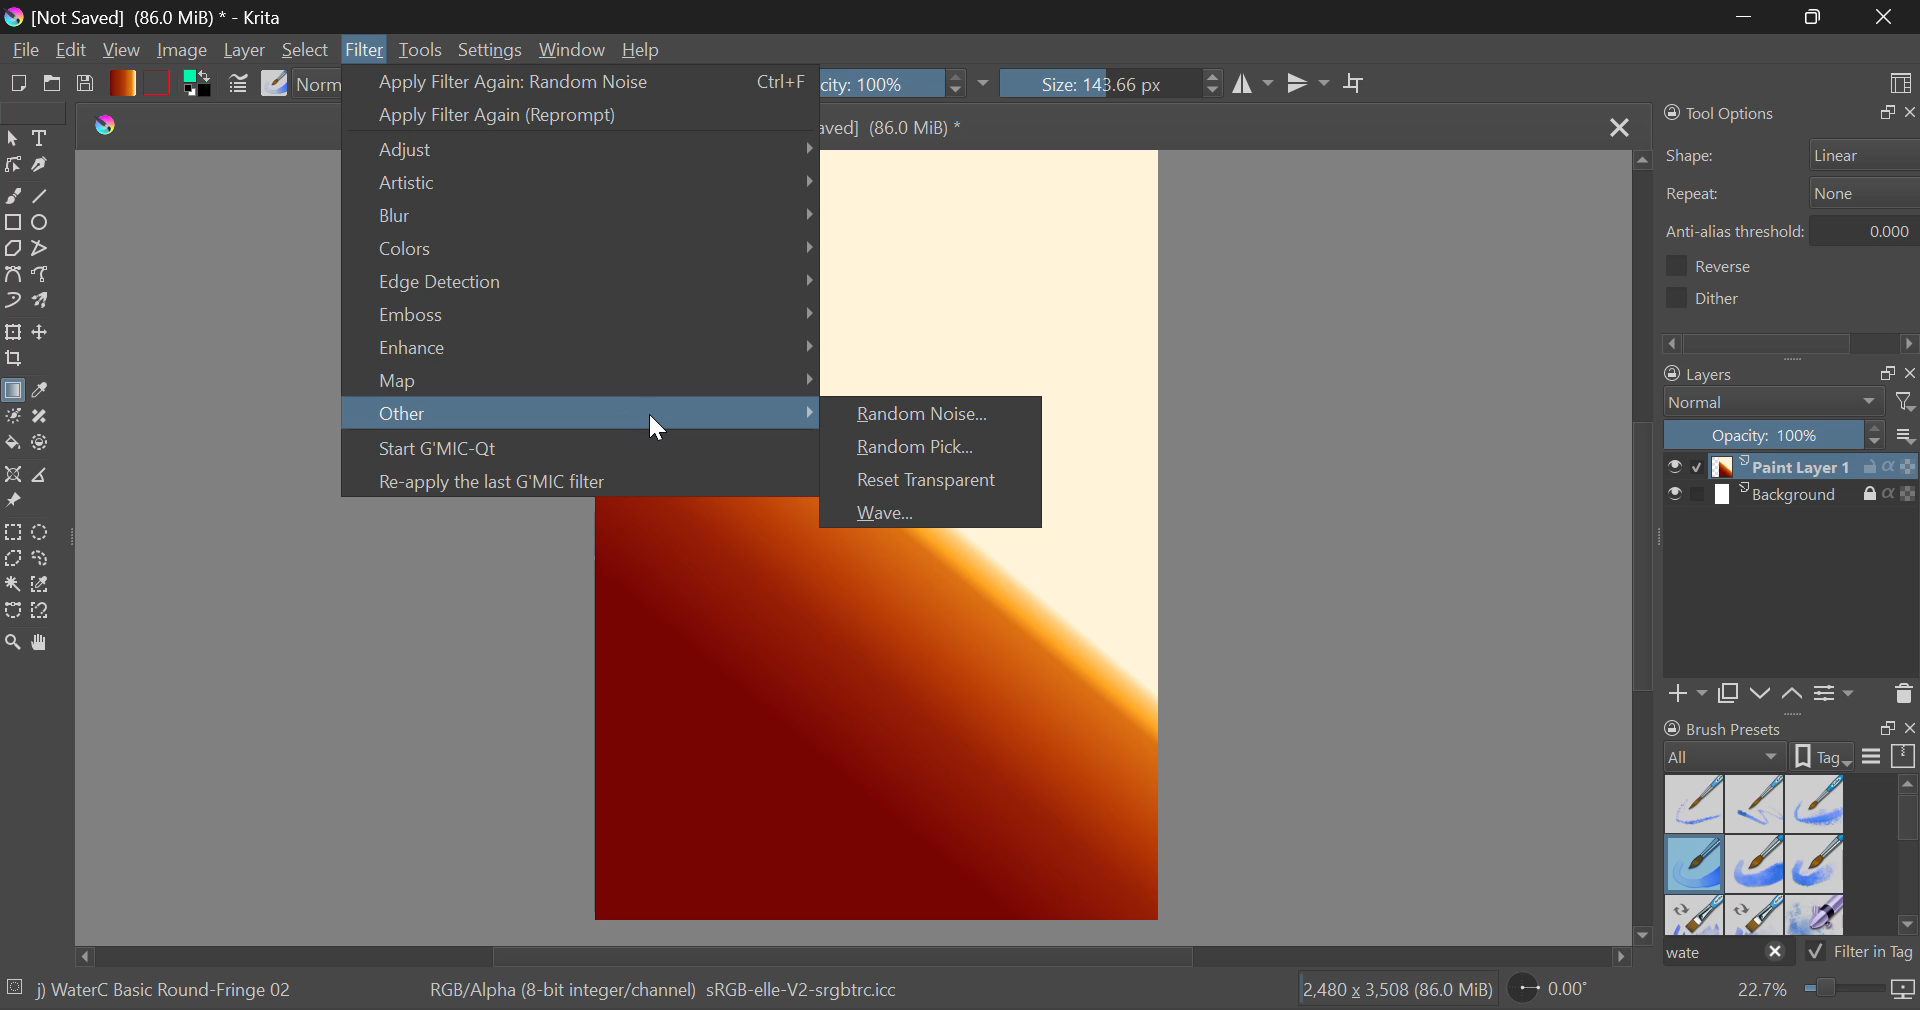 This screenshot has height=1010, width=1920. Describe the element at coordinates (1859, 193) in the screenshot. I see `repeat button` at that location.